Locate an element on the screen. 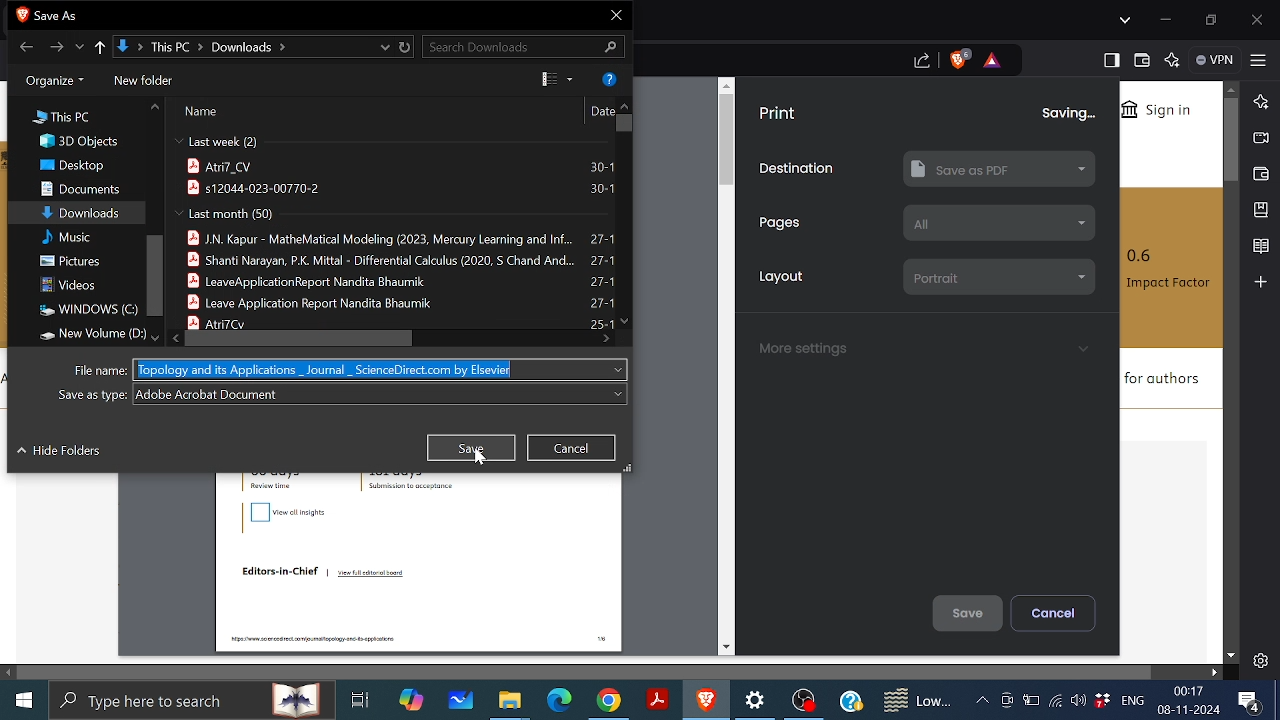 This screenshot has height=720, width=1280. Vertical scroll bar is located at coordinates (1231, 139).